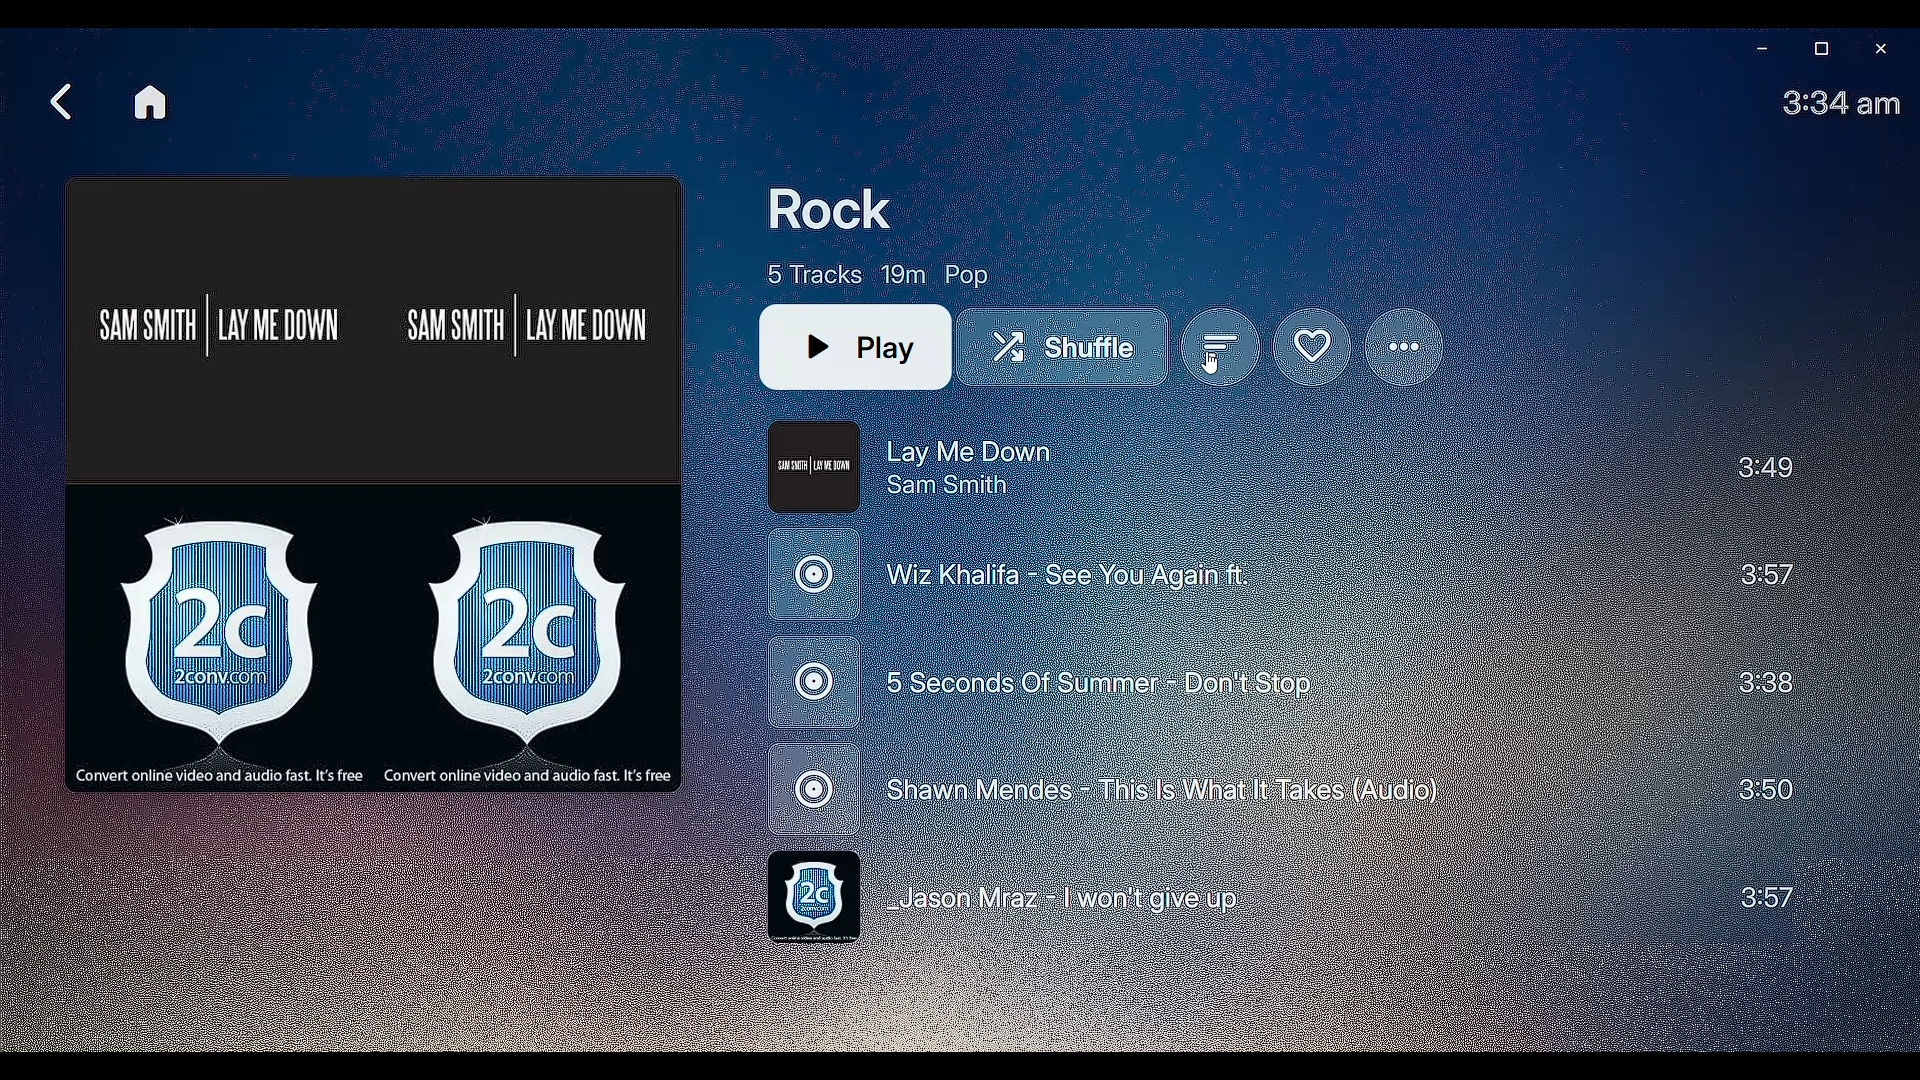 This screenshot has height=1080, width=1920. I want to click on Options, so click(1407, 347).